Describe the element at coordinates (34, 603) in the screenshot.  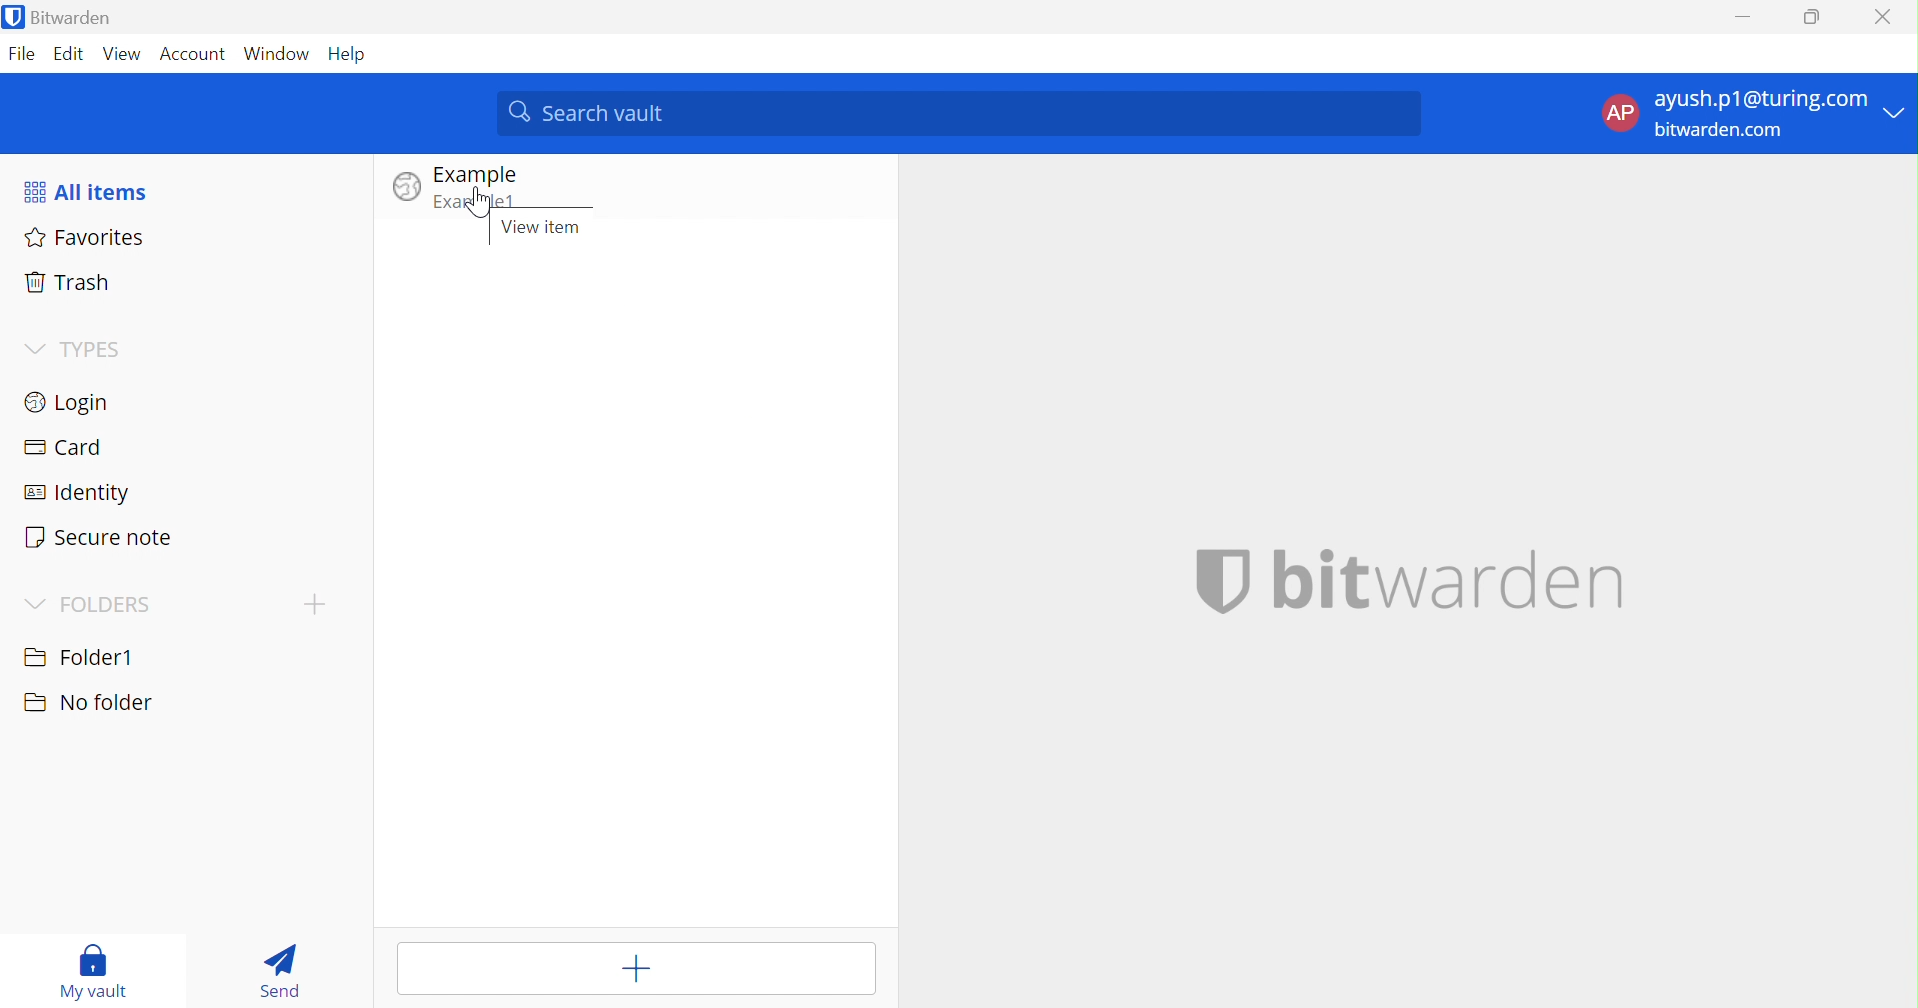
I see `Drop Down` at that location.